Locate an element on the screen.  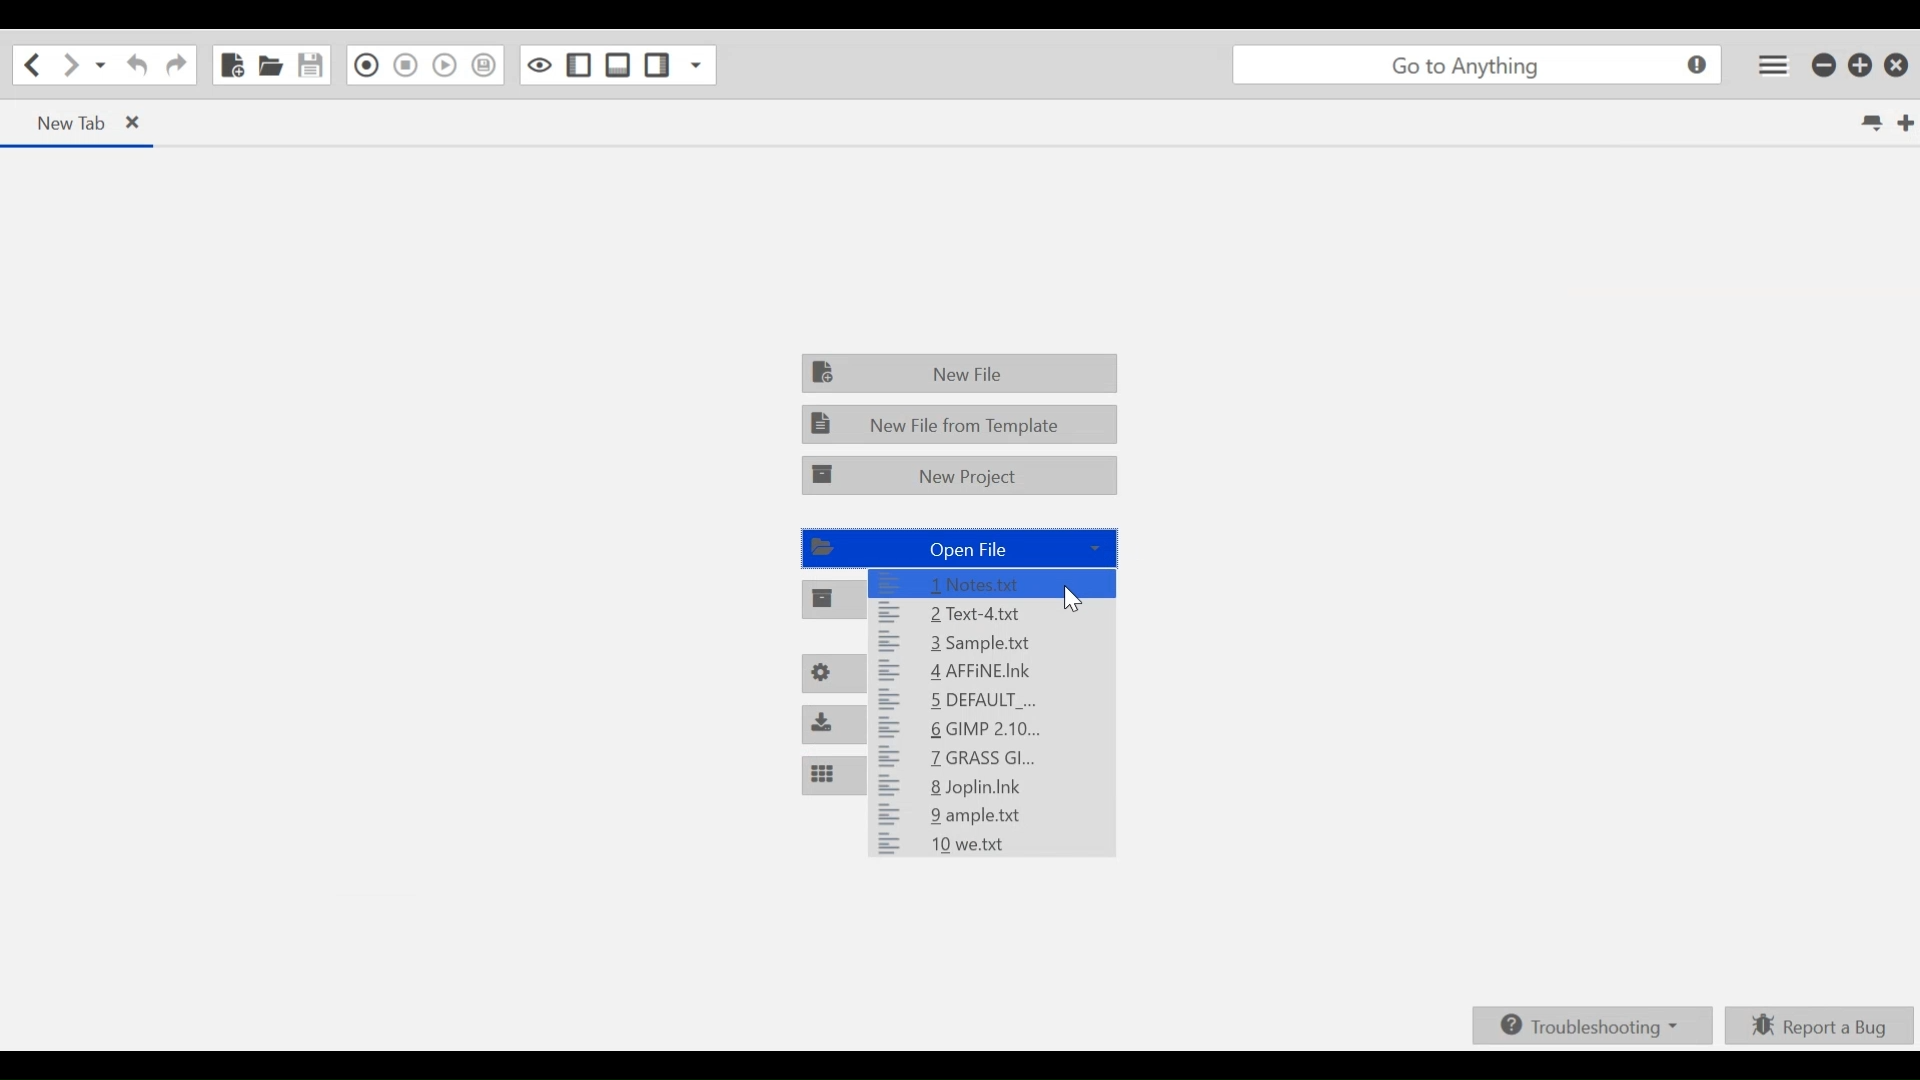
Stop Recording in Macro is located at coordinates (403, 66).